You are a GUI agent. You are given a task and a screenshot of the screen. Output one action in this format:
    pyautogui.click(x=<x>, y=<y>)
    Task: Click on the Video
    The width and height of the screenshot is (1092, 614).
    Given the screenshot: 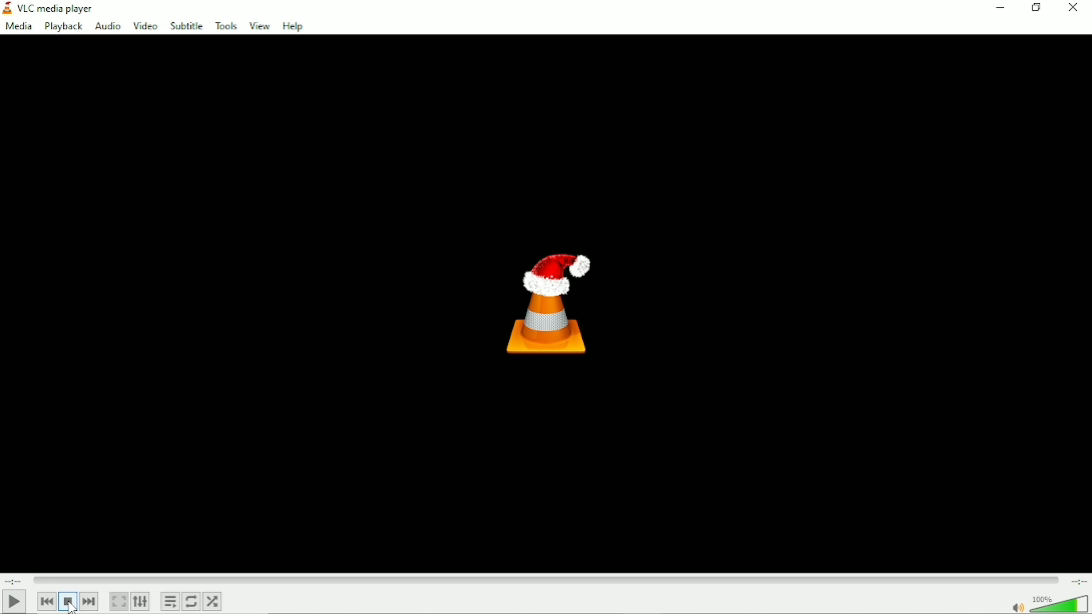 What is the action you would take?
    pyautogui.click(x=145, y=27)
    